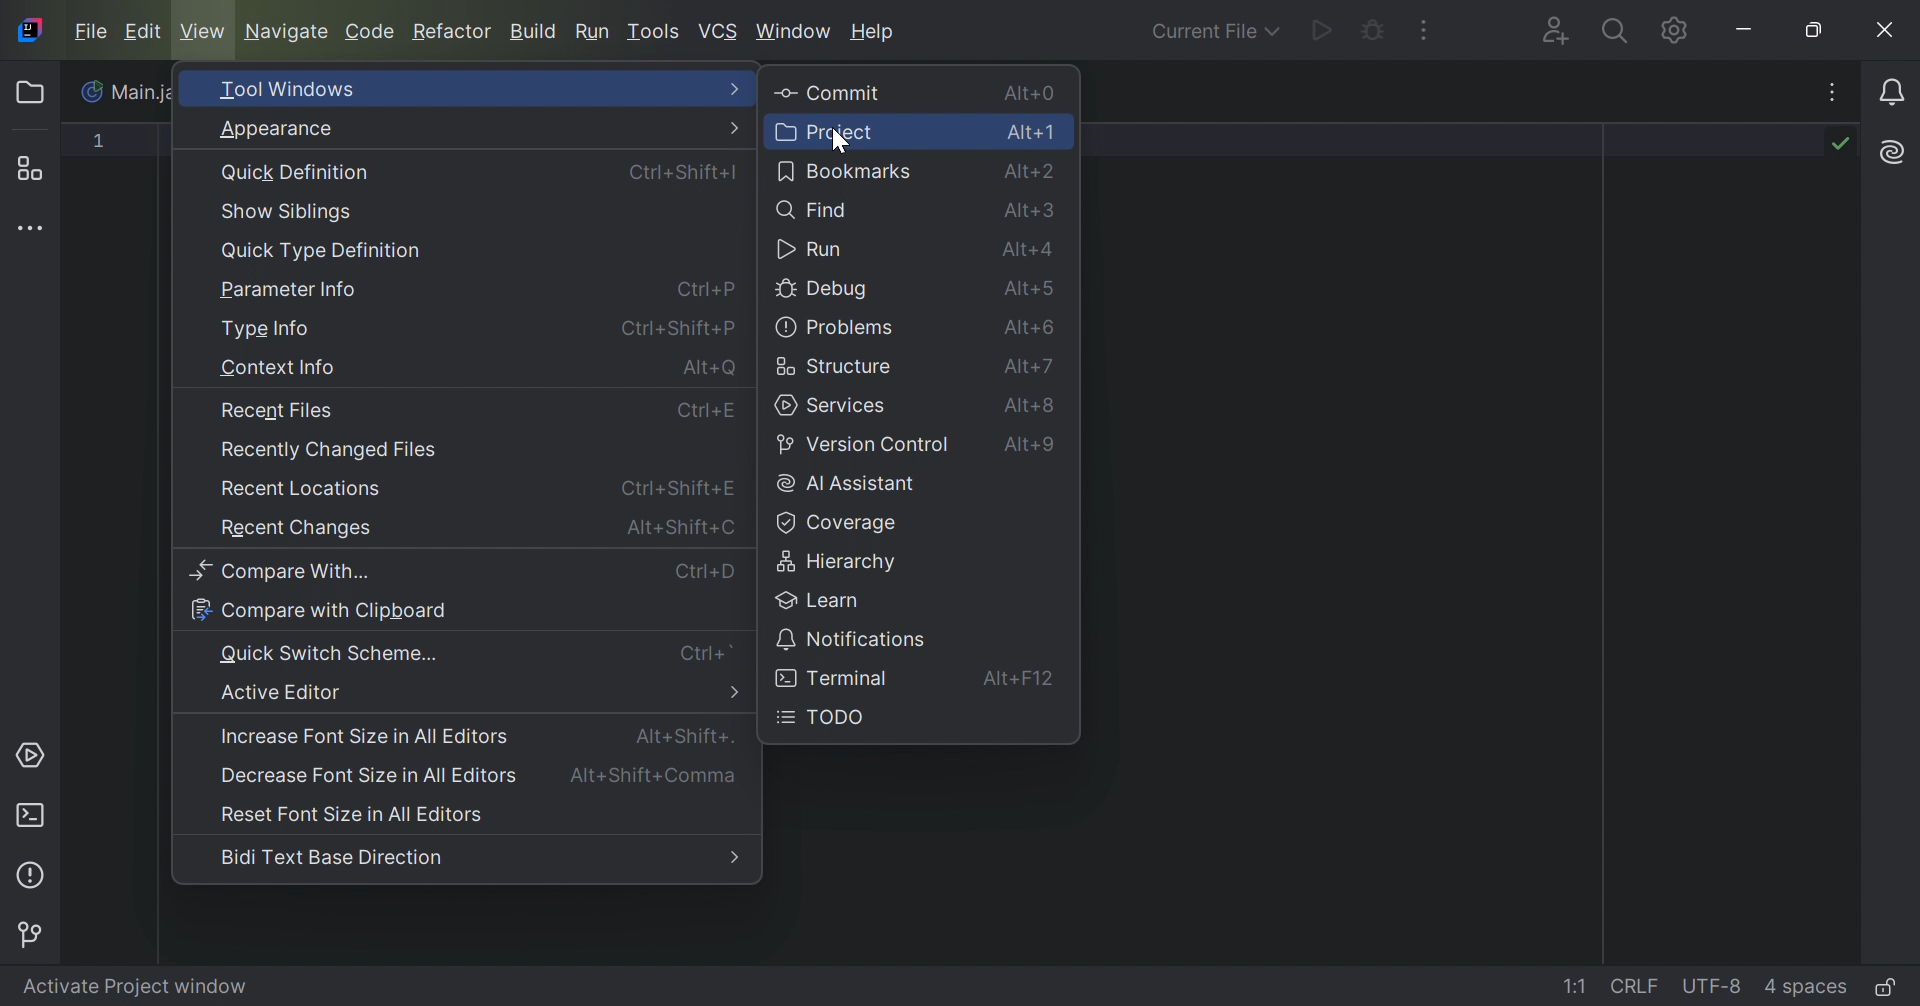 The height and width of the screenshot is (1006, 1920). I want to click on Alt+7, so click(1031, 369).